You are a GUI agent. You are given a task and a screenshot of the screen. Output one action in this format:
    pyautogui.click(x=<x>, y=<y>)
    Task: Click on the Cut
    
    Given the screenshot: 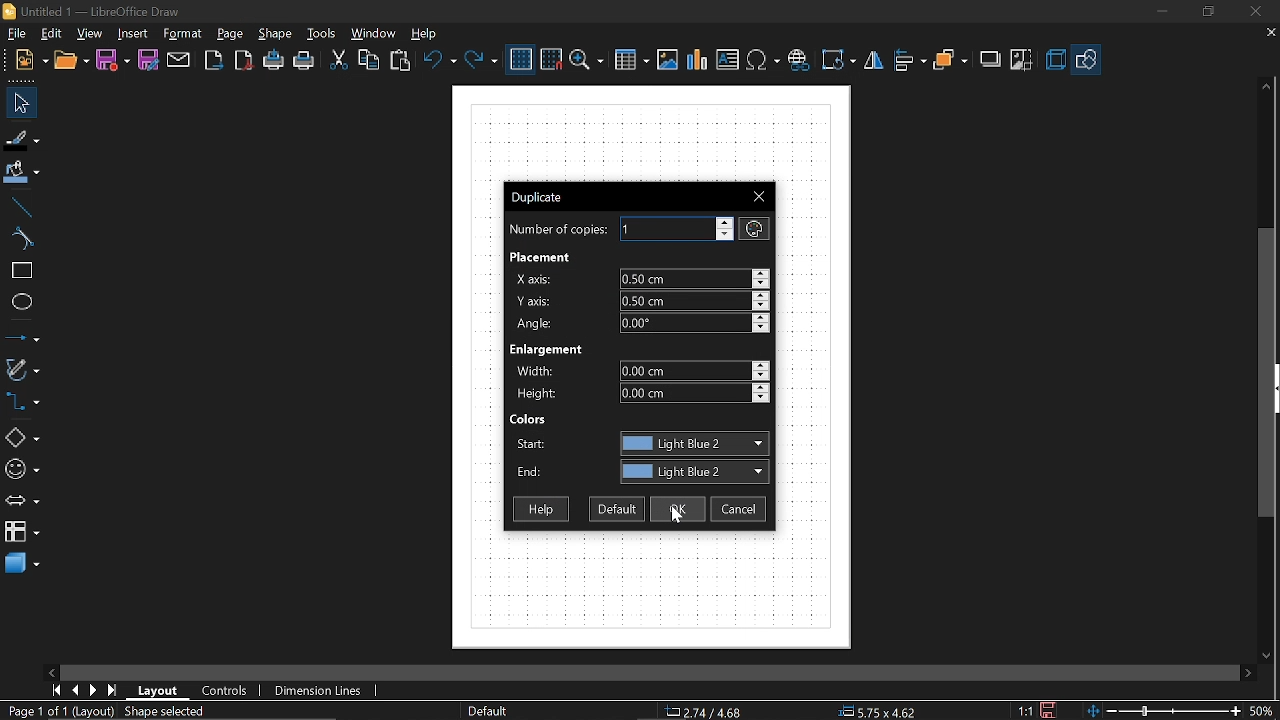 What is the action you would take?
    pyautogui.click(x=337, y=59)
    